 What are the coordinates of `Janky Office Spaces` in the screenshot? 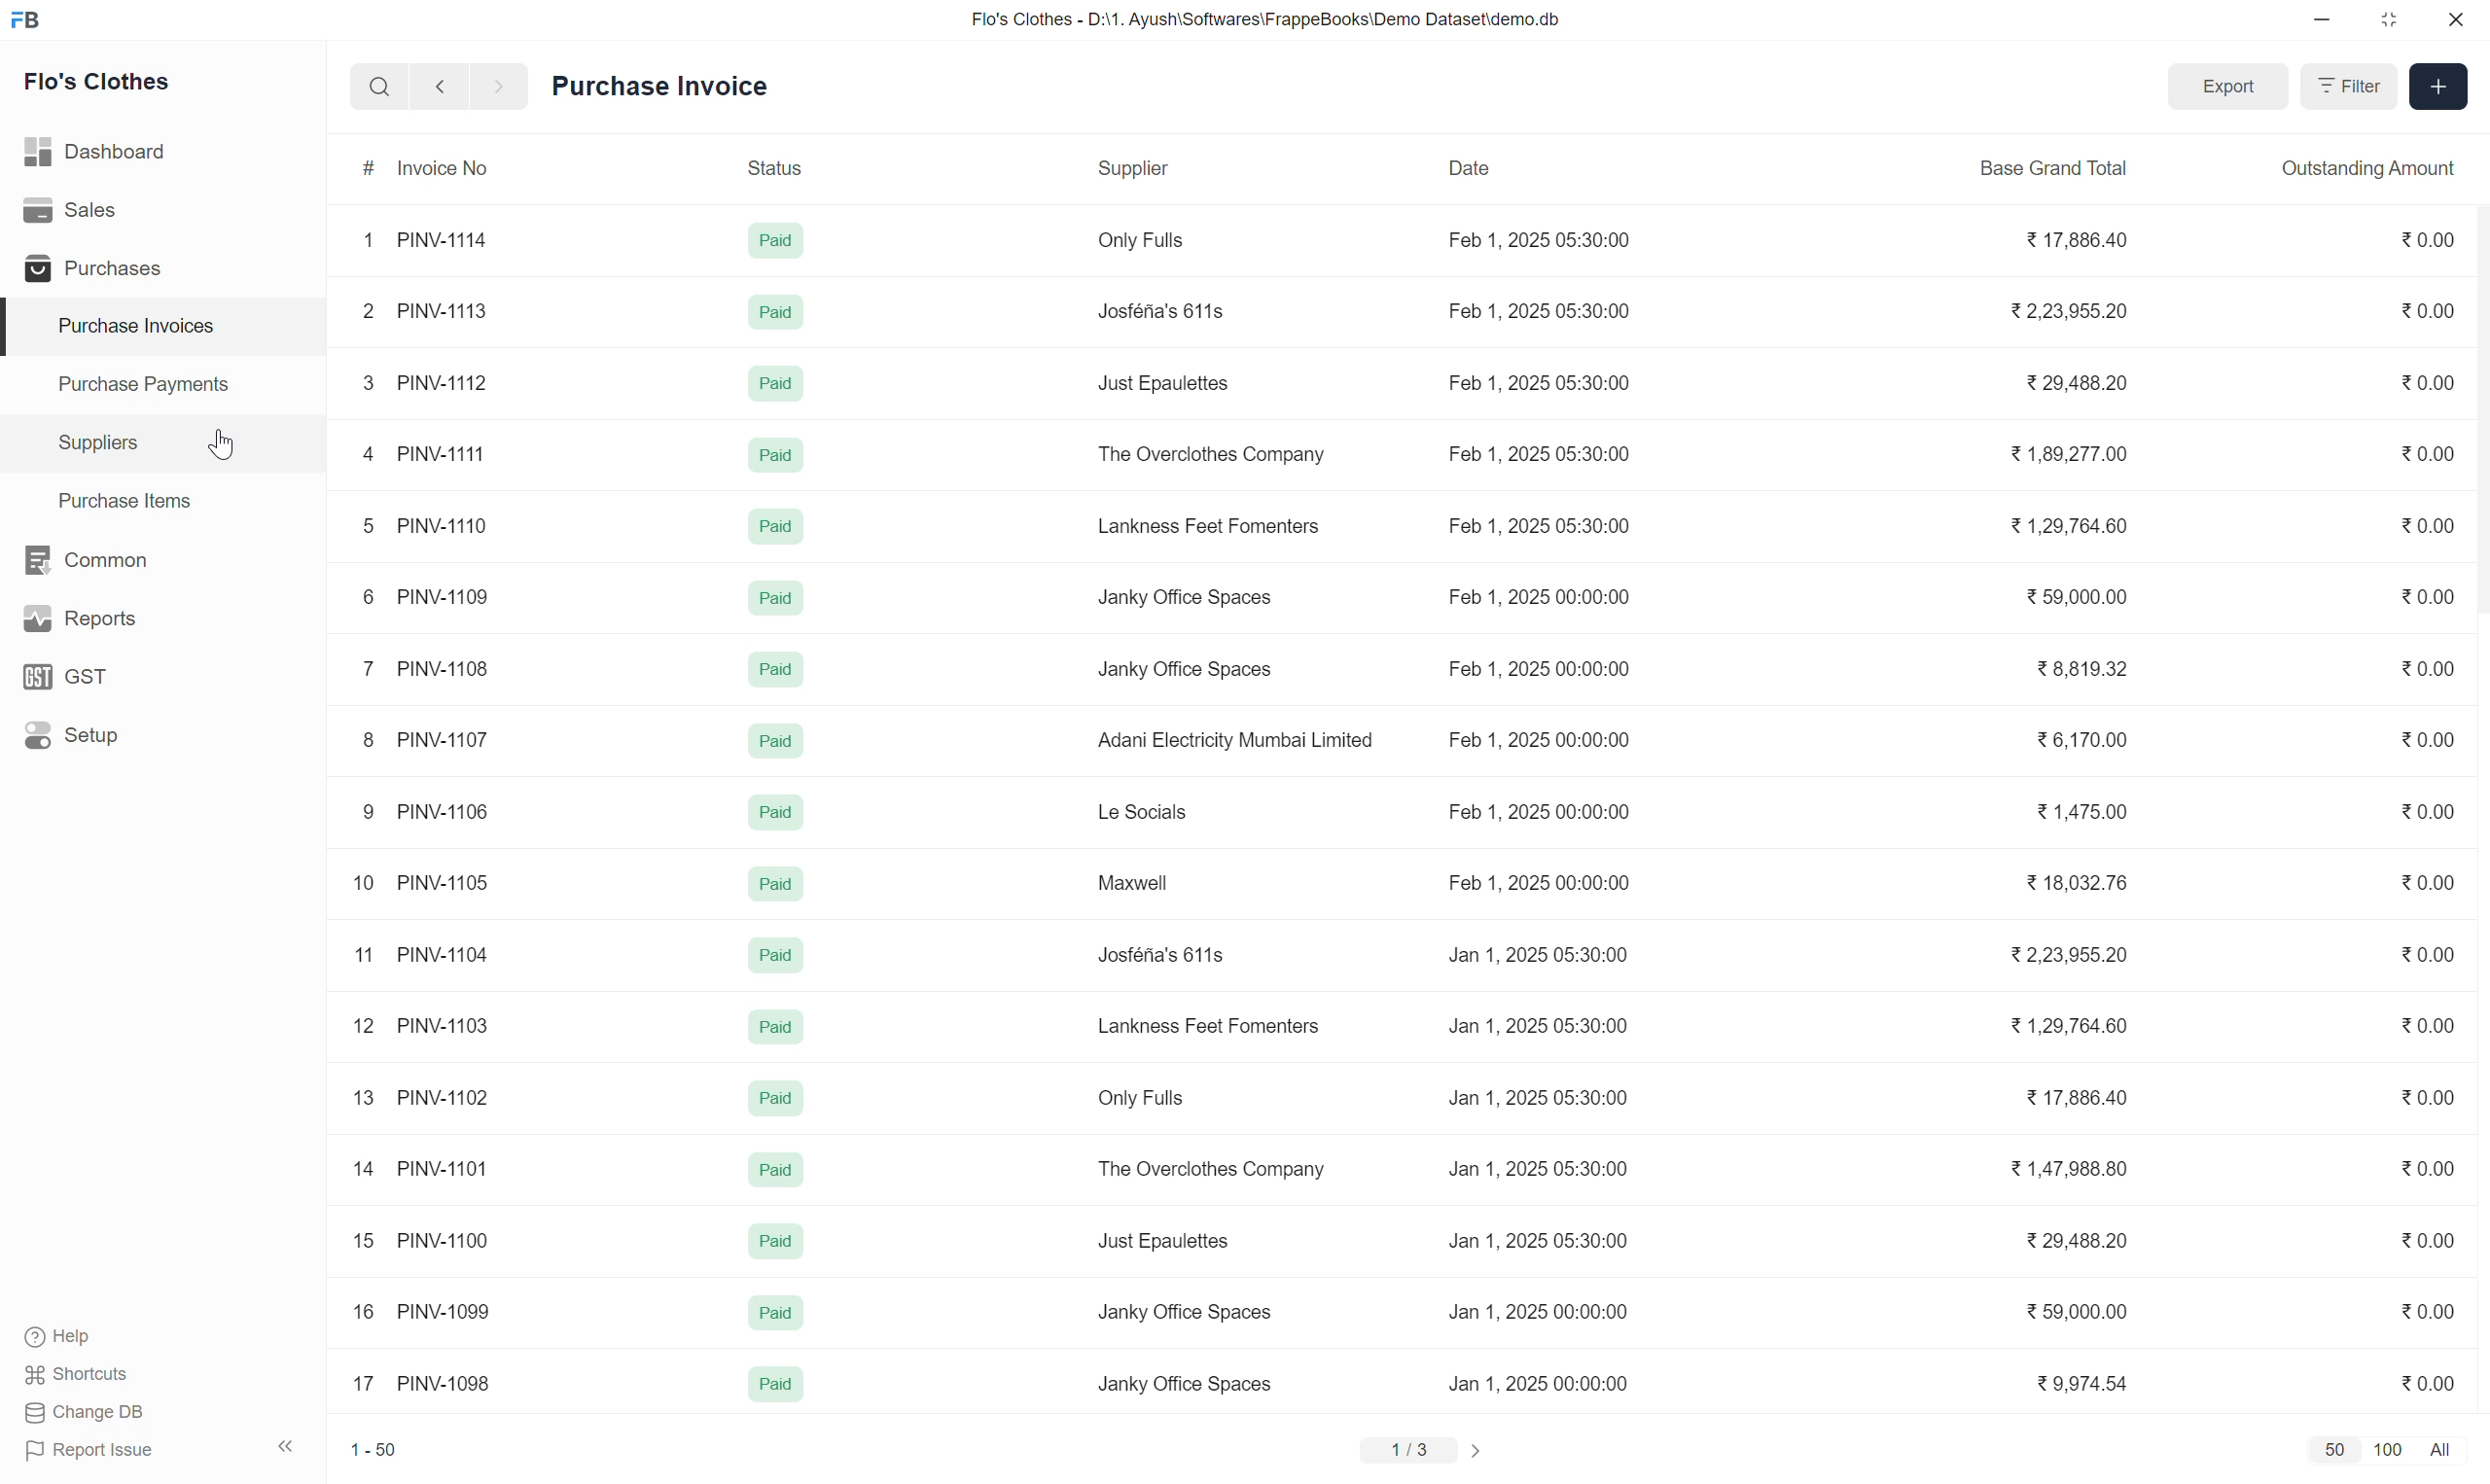 It's located at (1184, 1312).